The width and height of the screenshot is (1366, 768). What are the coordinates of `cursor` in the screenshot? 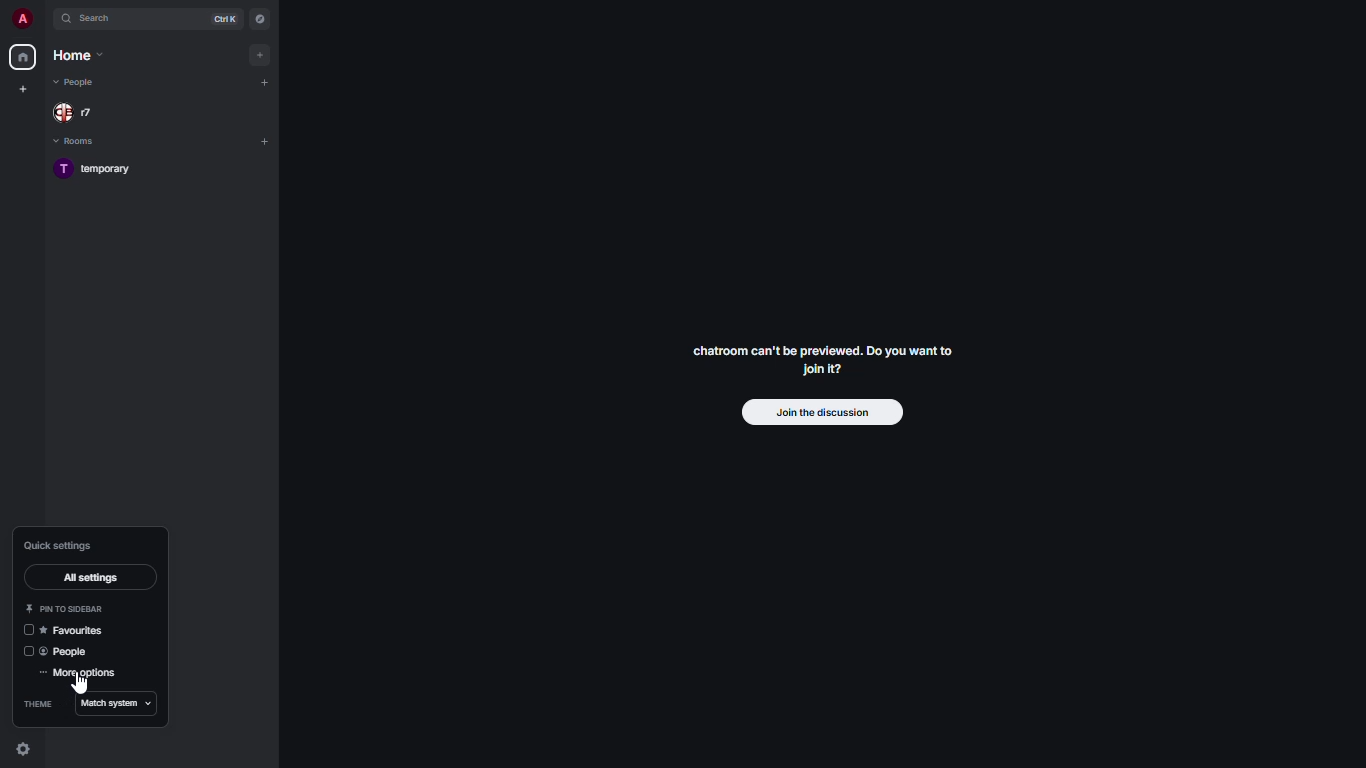 It's located at (80, 682).